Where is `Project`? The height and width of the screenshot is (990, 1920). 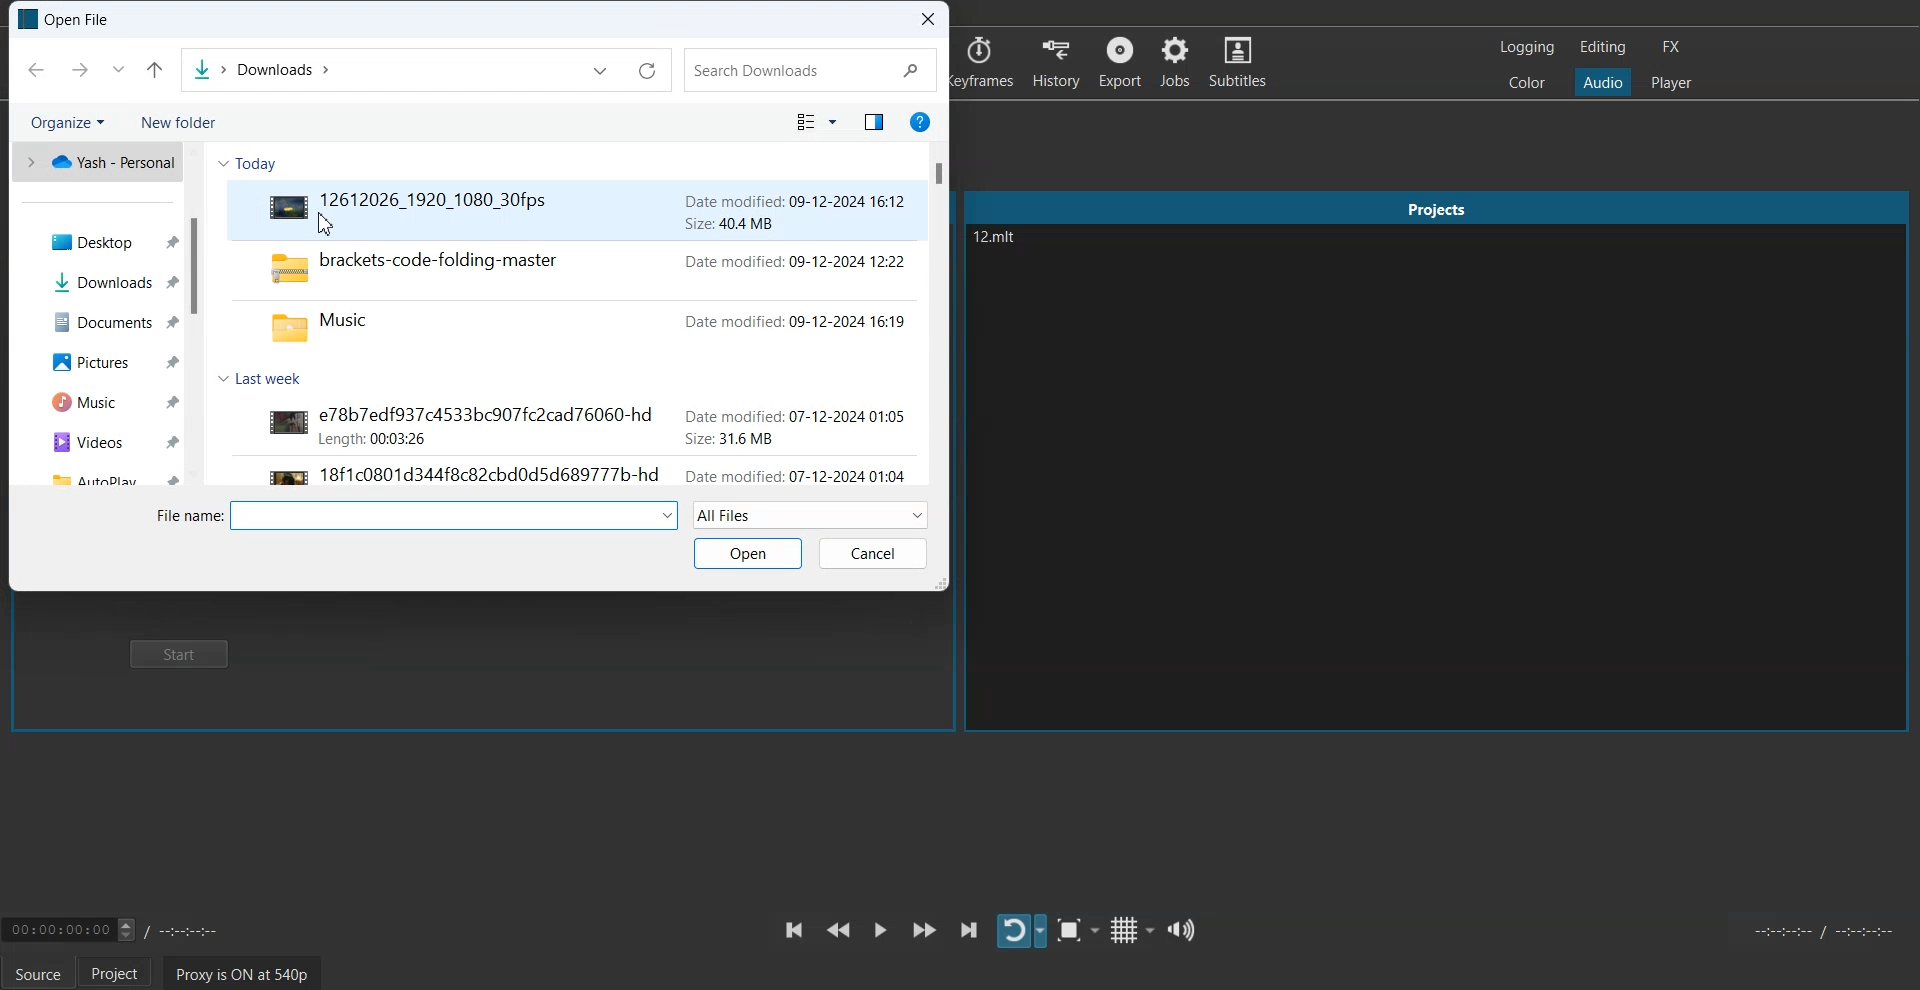 Project is located at coordinates (1435, 208).